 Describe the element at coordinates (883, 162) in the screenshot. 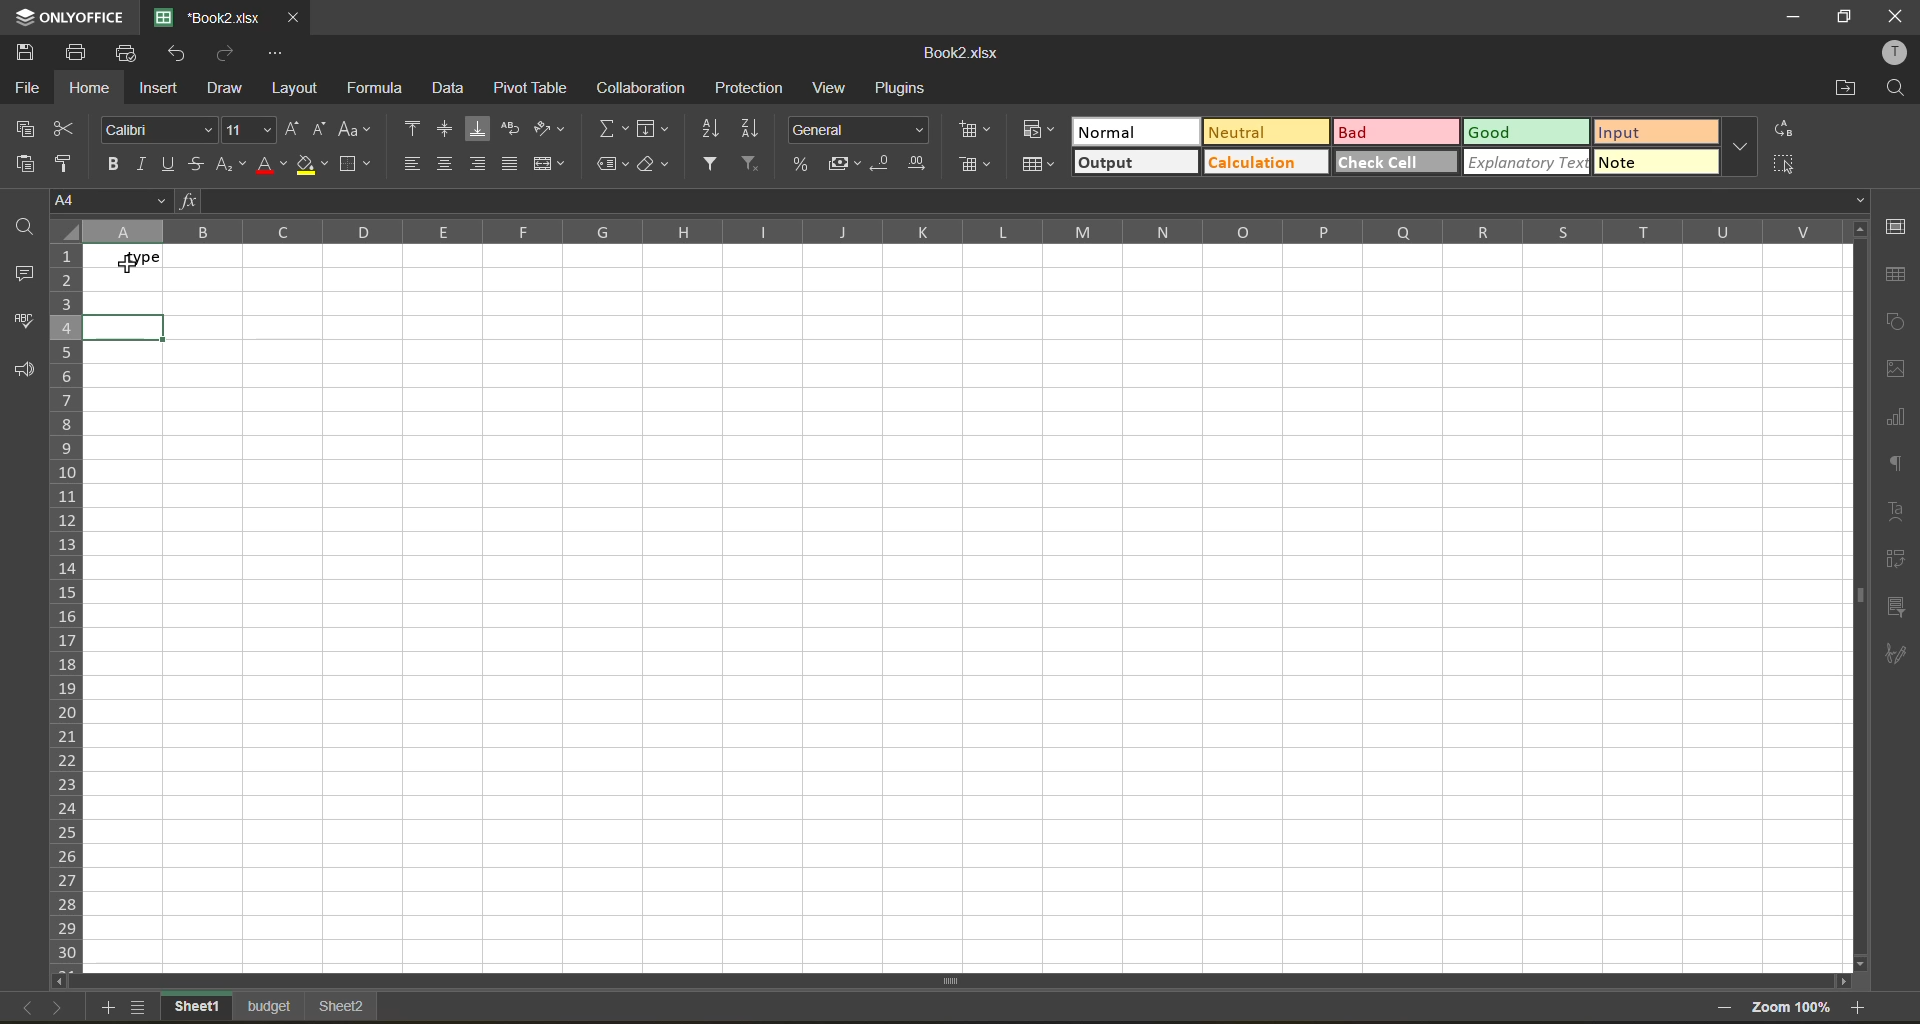

I see `decrease decimal` at that location.